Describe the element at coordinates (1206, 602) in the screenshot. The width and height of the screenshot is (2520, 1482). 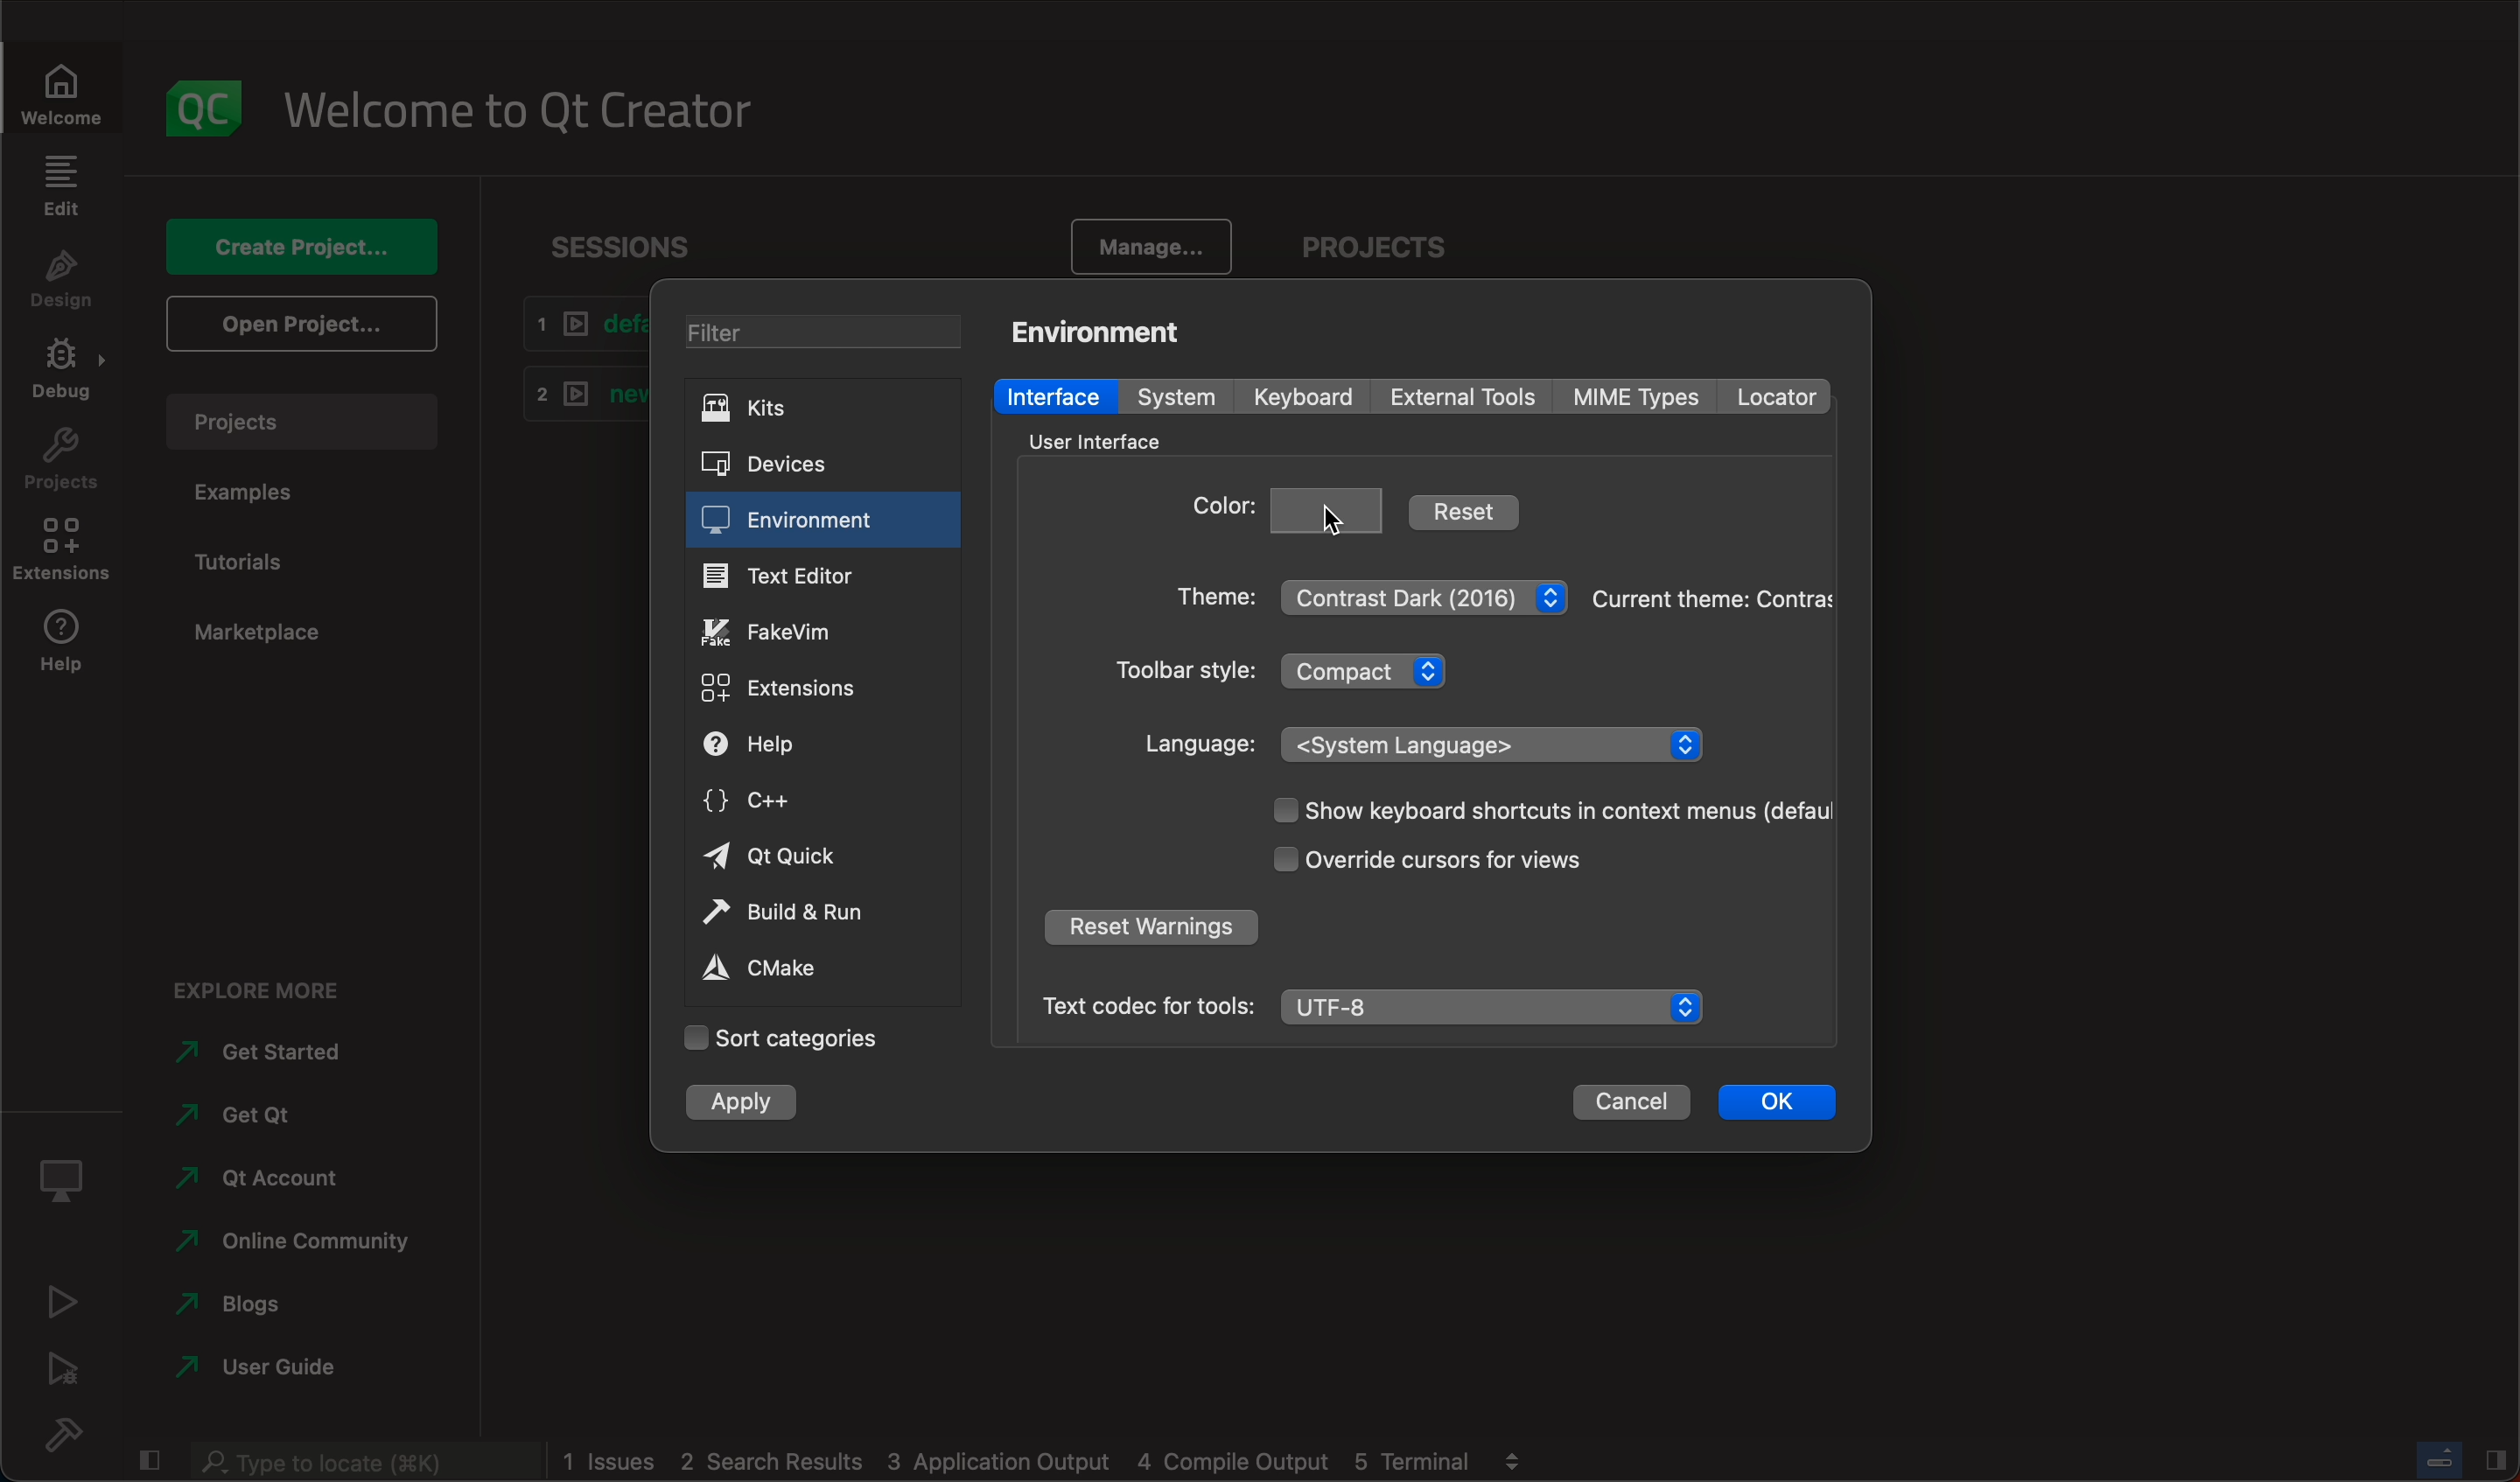
I see `theme` at that location.